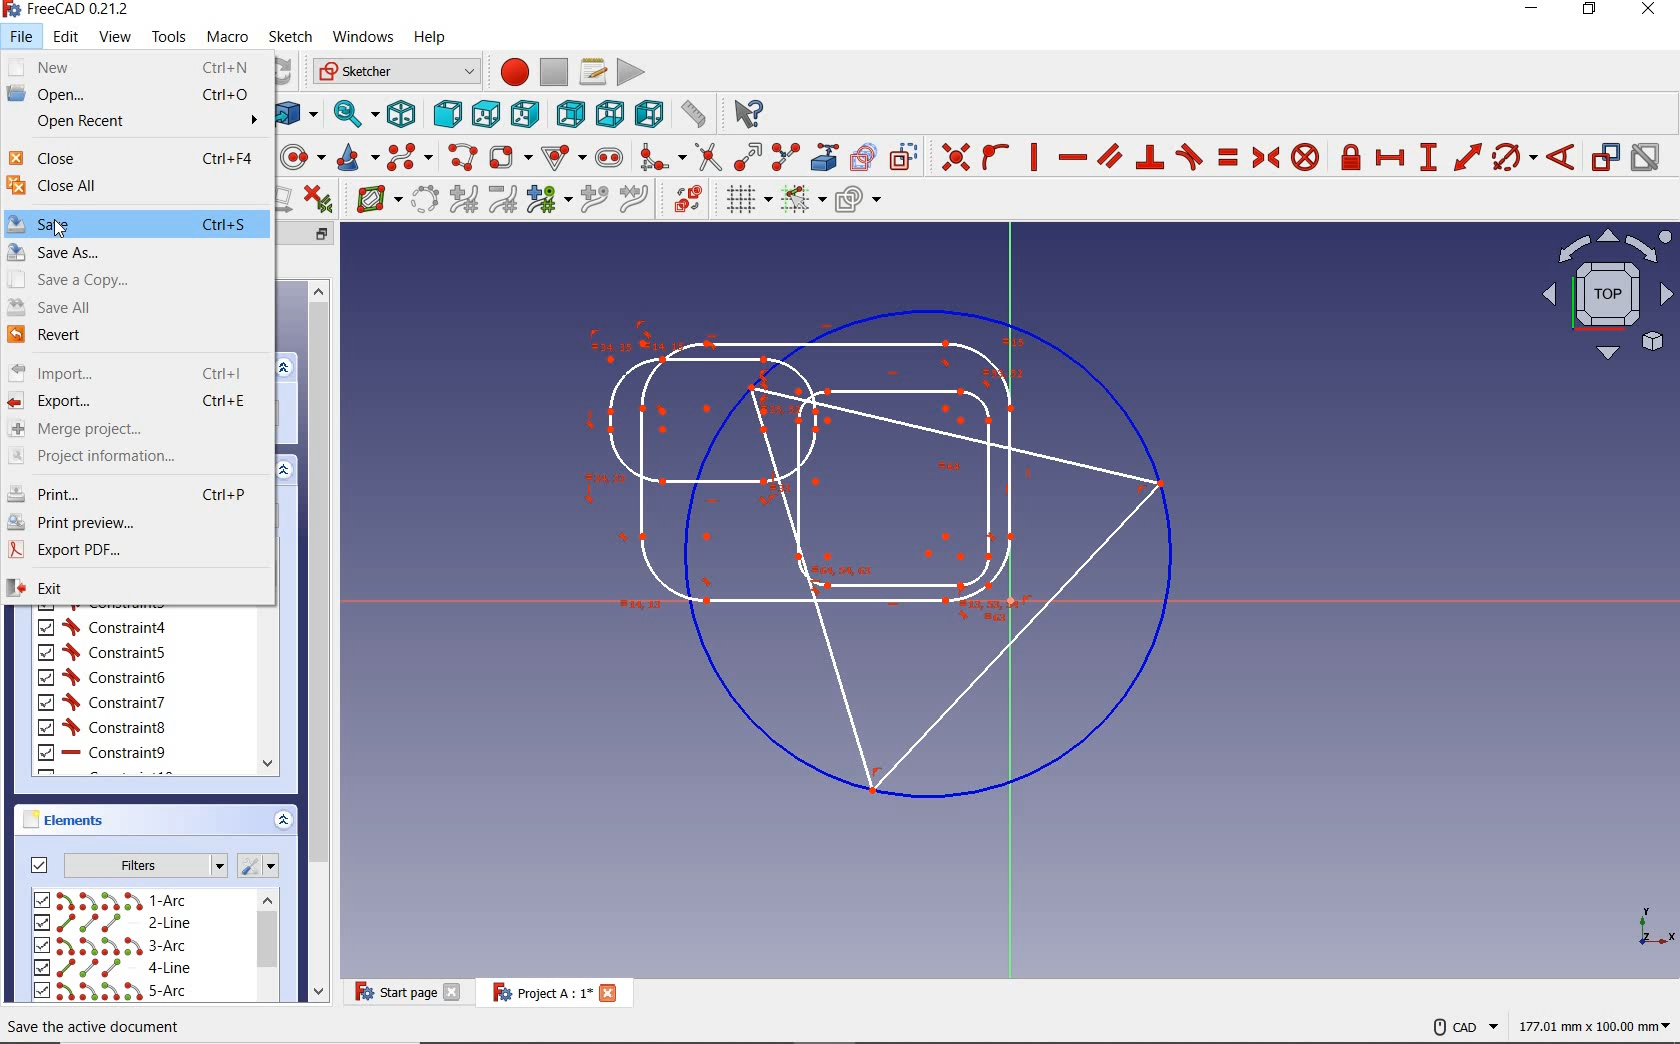 The height and width of the screenshot is (1044, 1680). Describe the element at coordinates (887, 547) in the screenshot. I see `project design` at that location.